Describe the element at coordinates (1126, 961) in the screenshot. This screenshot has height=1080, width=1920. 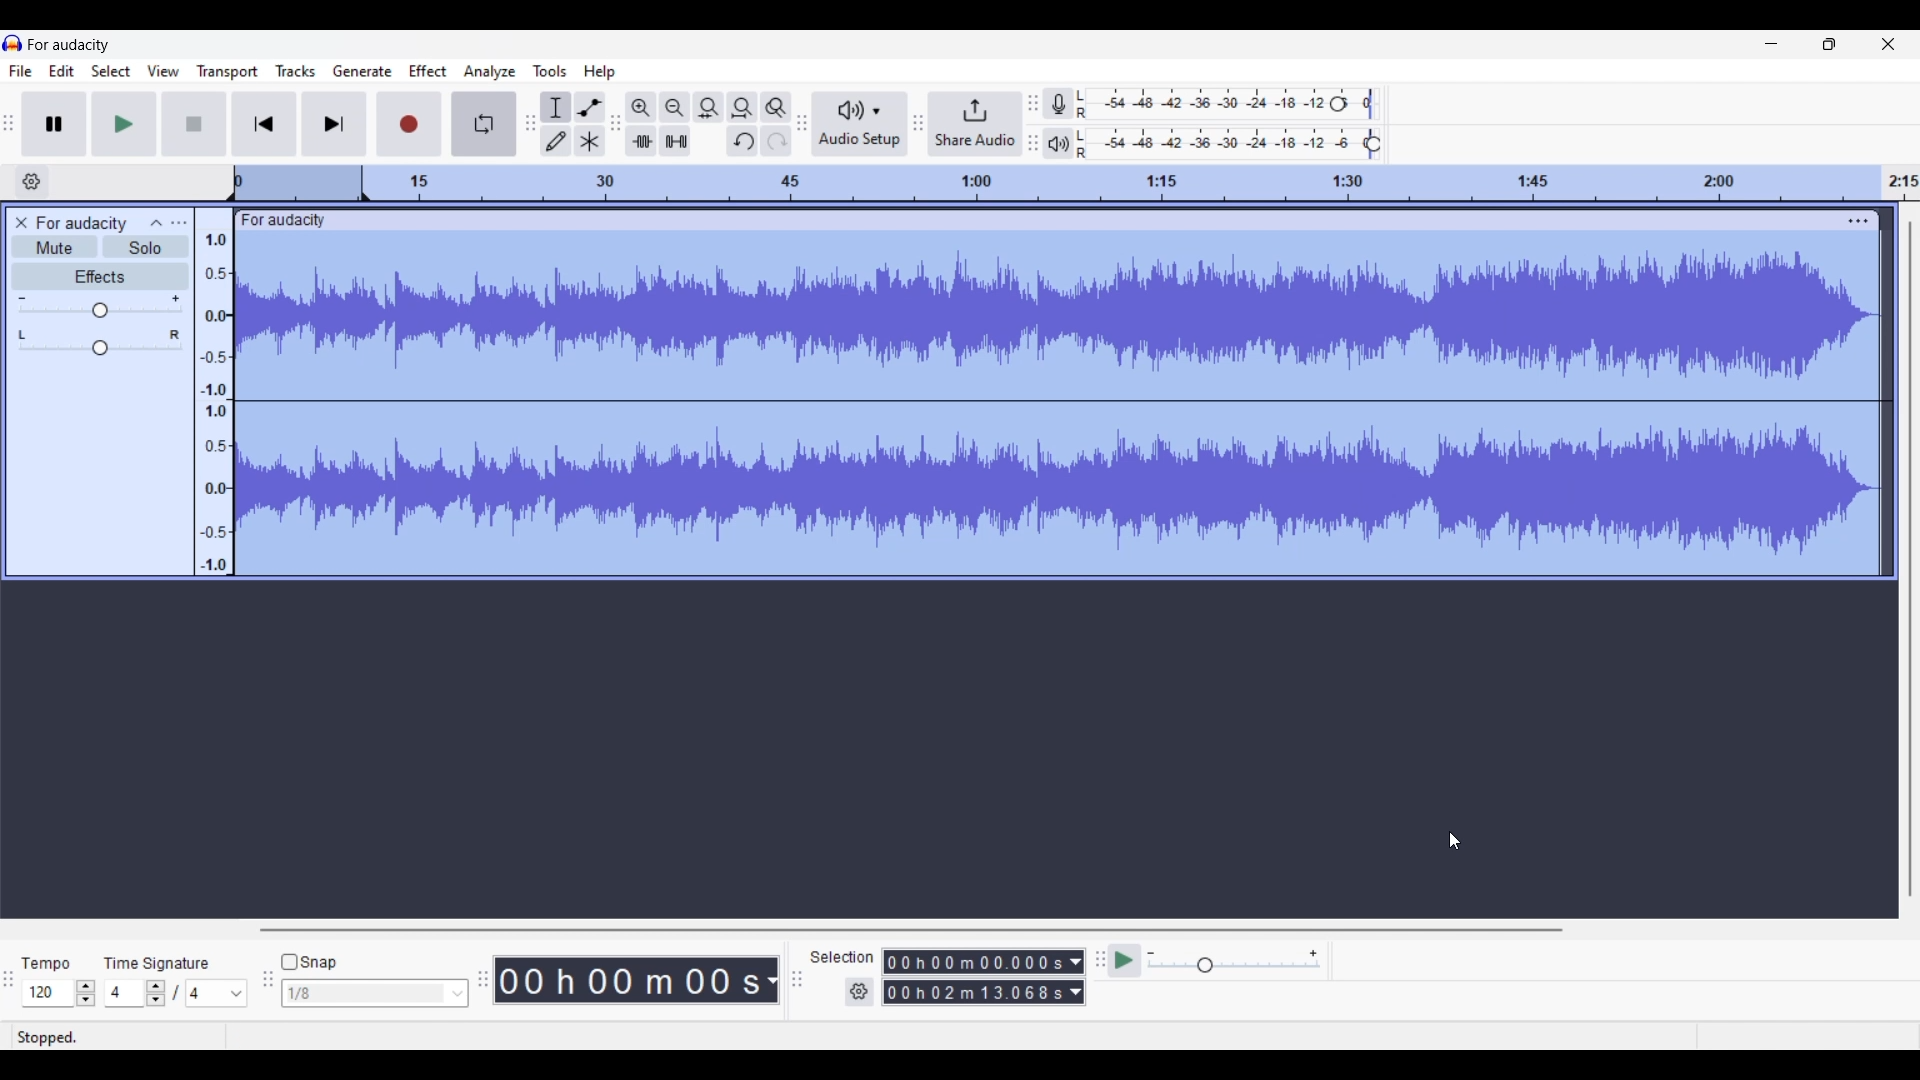
I see `Play-at-speed/Play-at-speed once` at that location.